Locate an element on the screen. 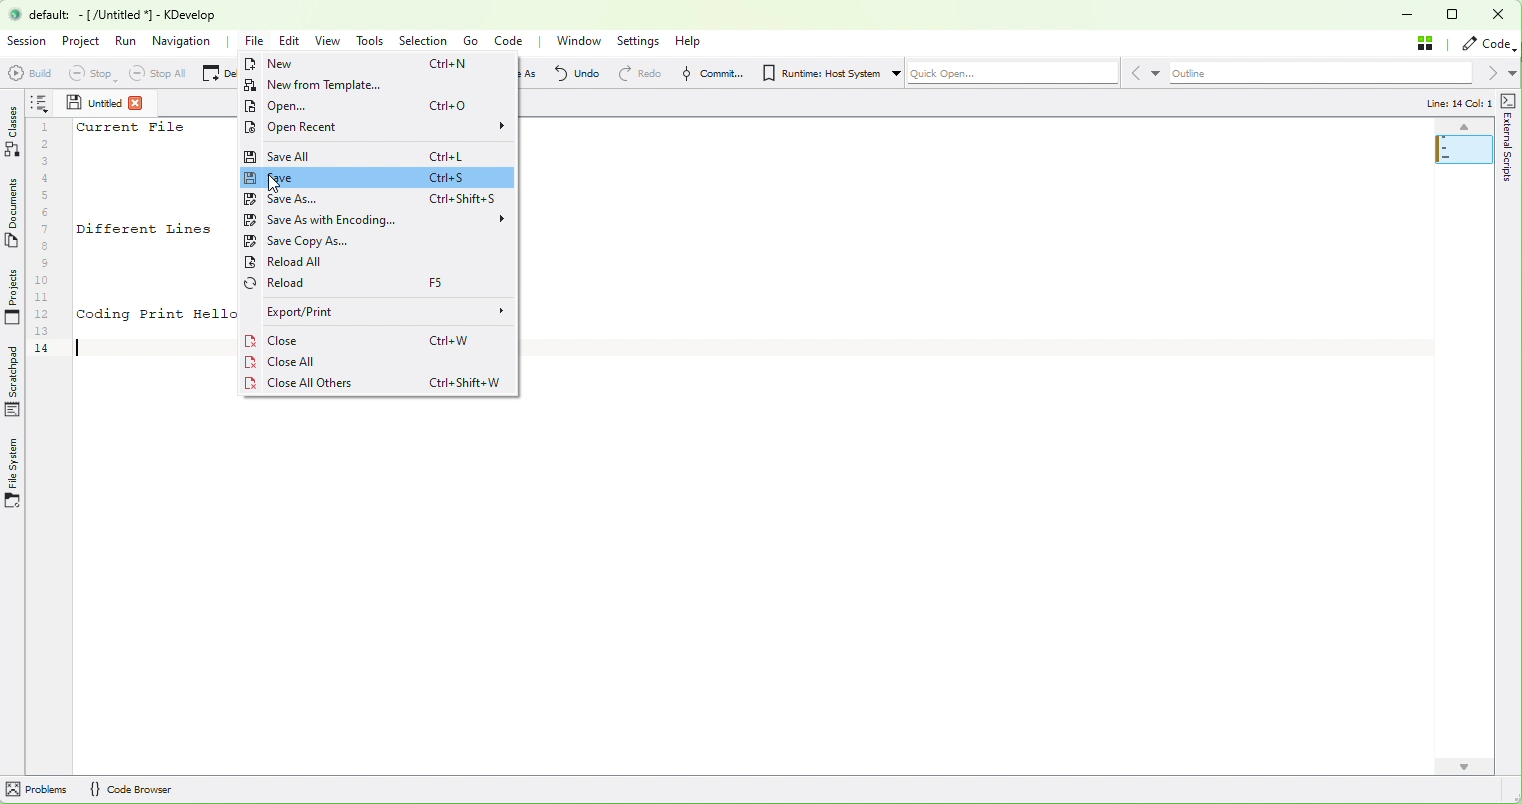 Image resolution: width=1522 pixels, height=804 pixels. Line numbers is located at coordinates (47, 240).